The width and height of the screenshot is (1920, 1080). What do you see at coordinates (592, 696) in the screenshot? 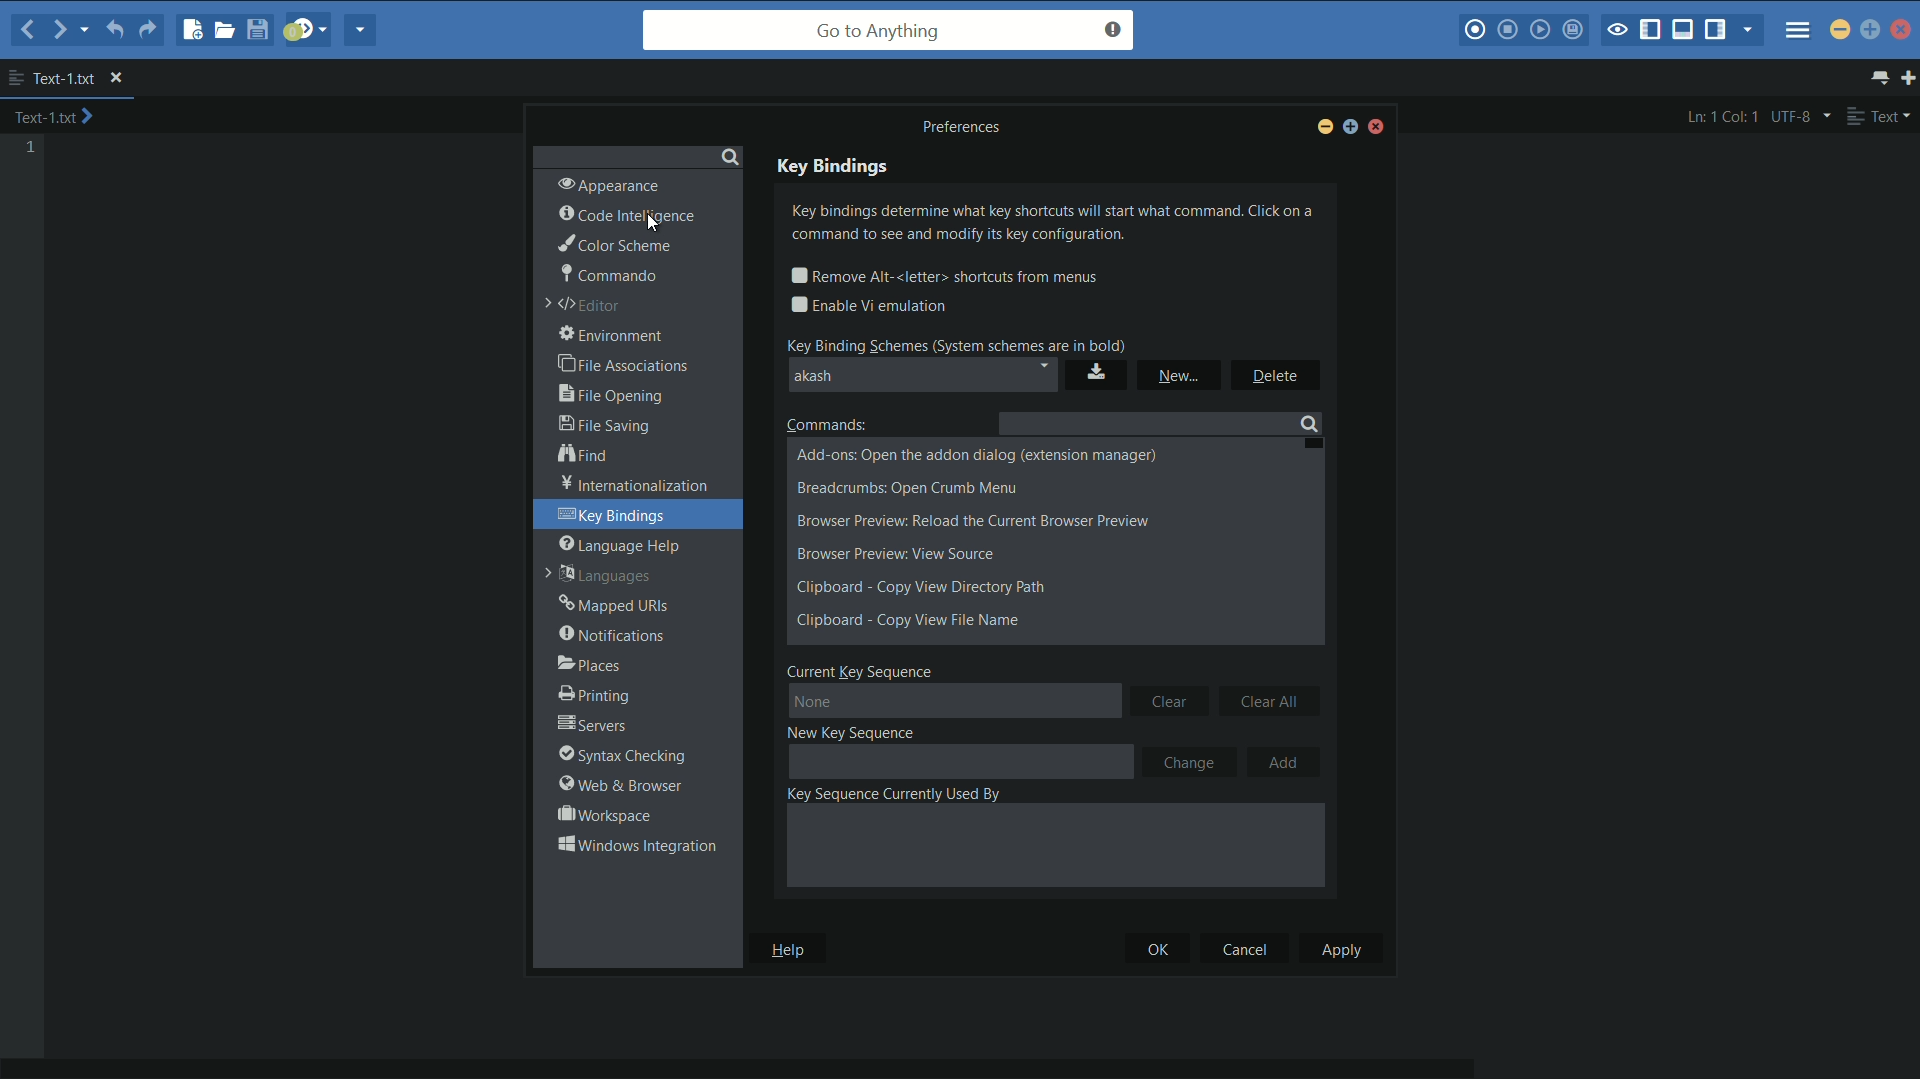
I see `printing` at bounding box center [592, 696].